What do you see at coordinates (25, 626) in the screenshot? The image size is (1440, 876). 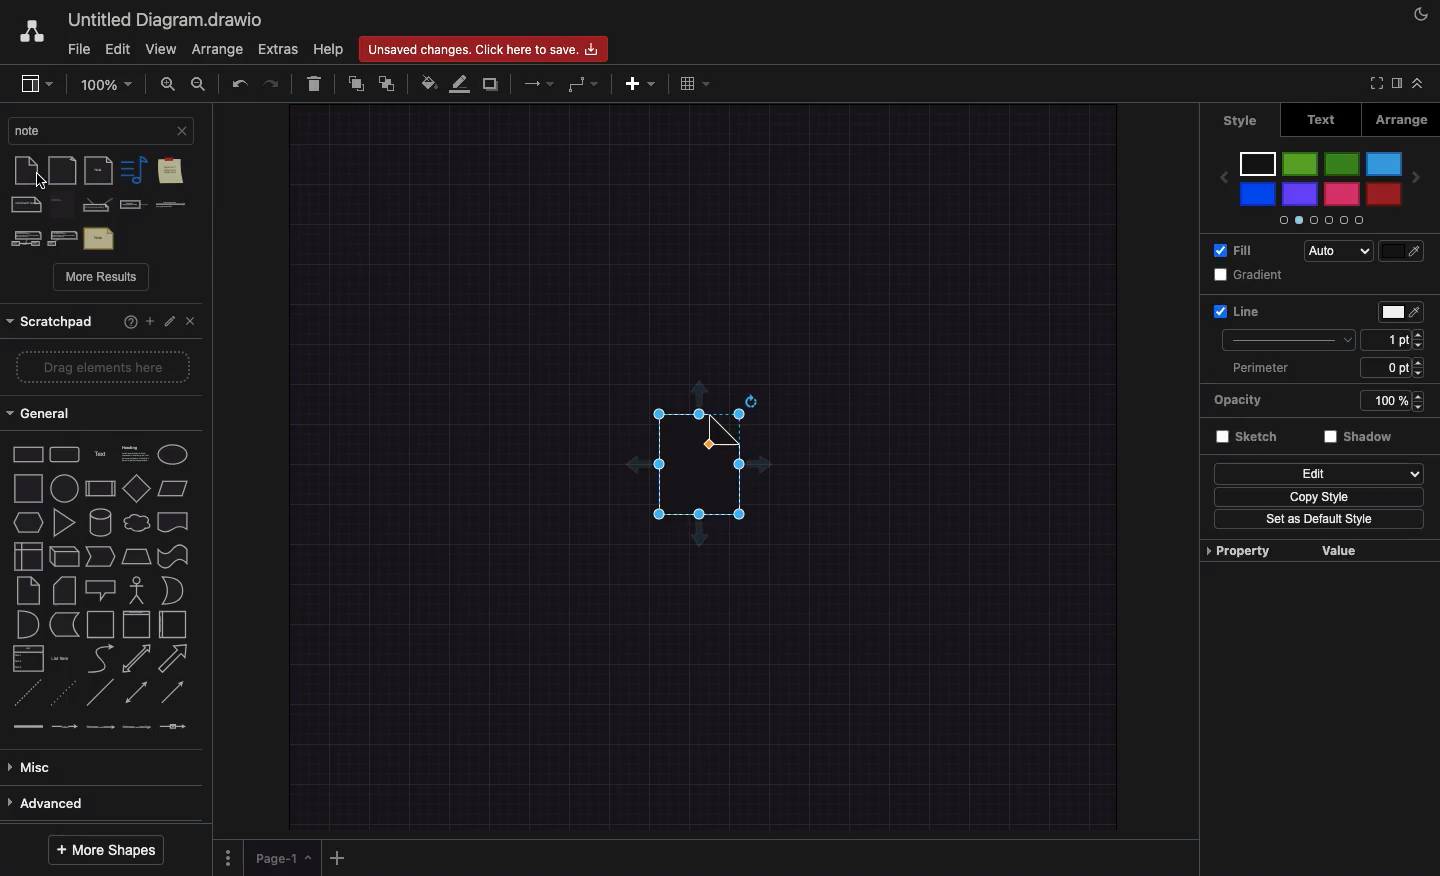 I see `or` at bounding box center [25, 626].